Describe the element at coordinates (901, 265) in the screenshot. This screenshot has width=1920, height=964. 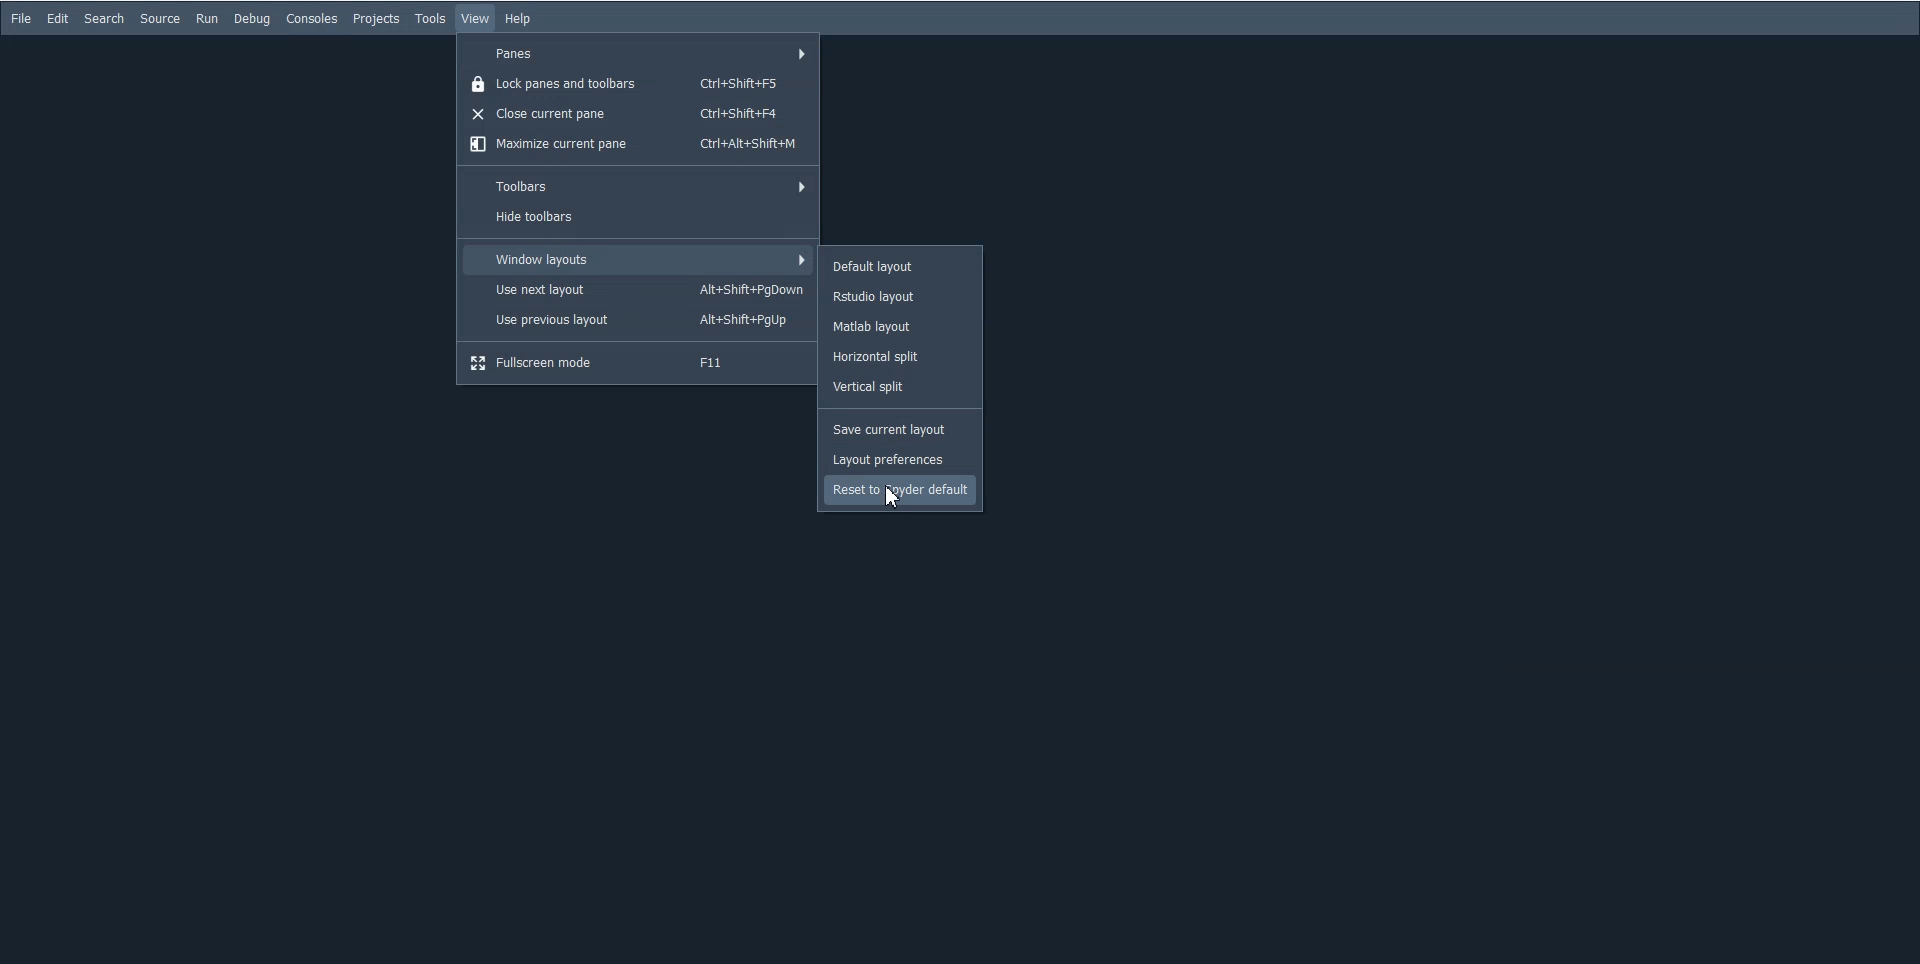
I see `Default layout` at that location.